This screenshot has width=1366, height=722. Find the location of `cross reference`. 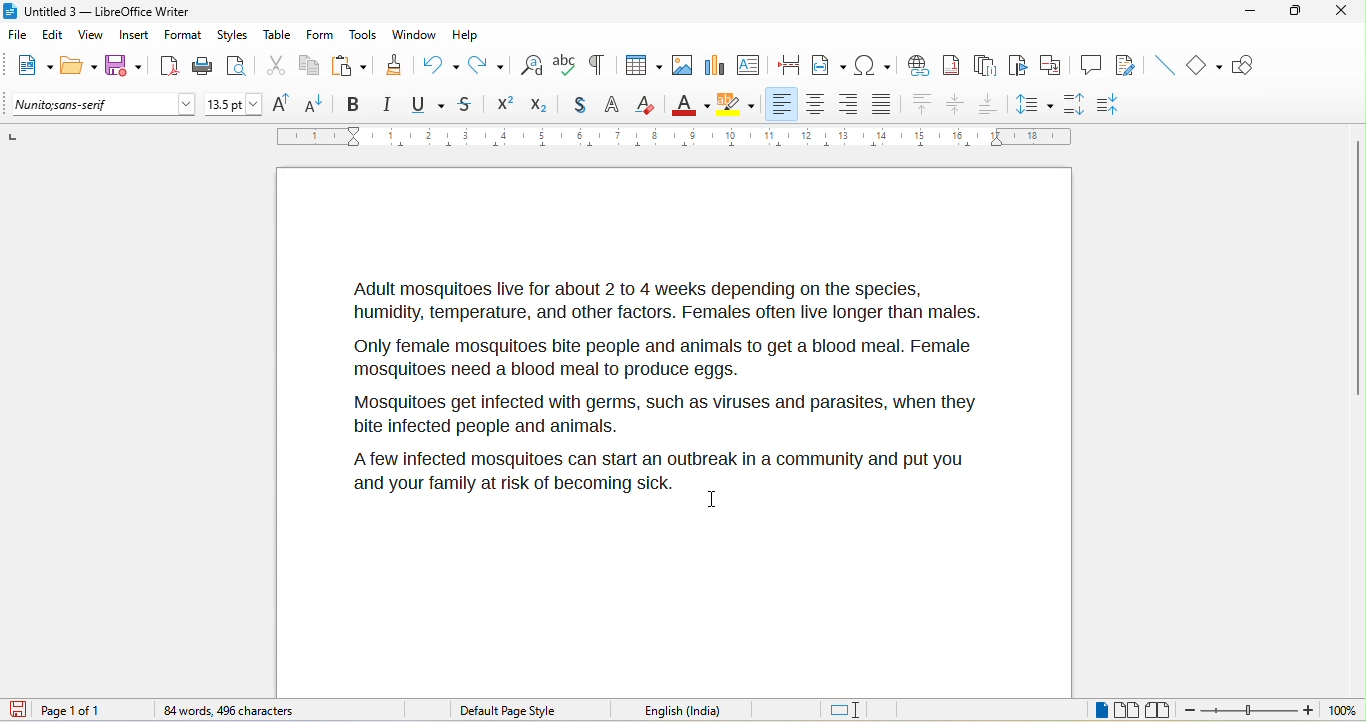

cross reference is located at coordinates (1055, 65).